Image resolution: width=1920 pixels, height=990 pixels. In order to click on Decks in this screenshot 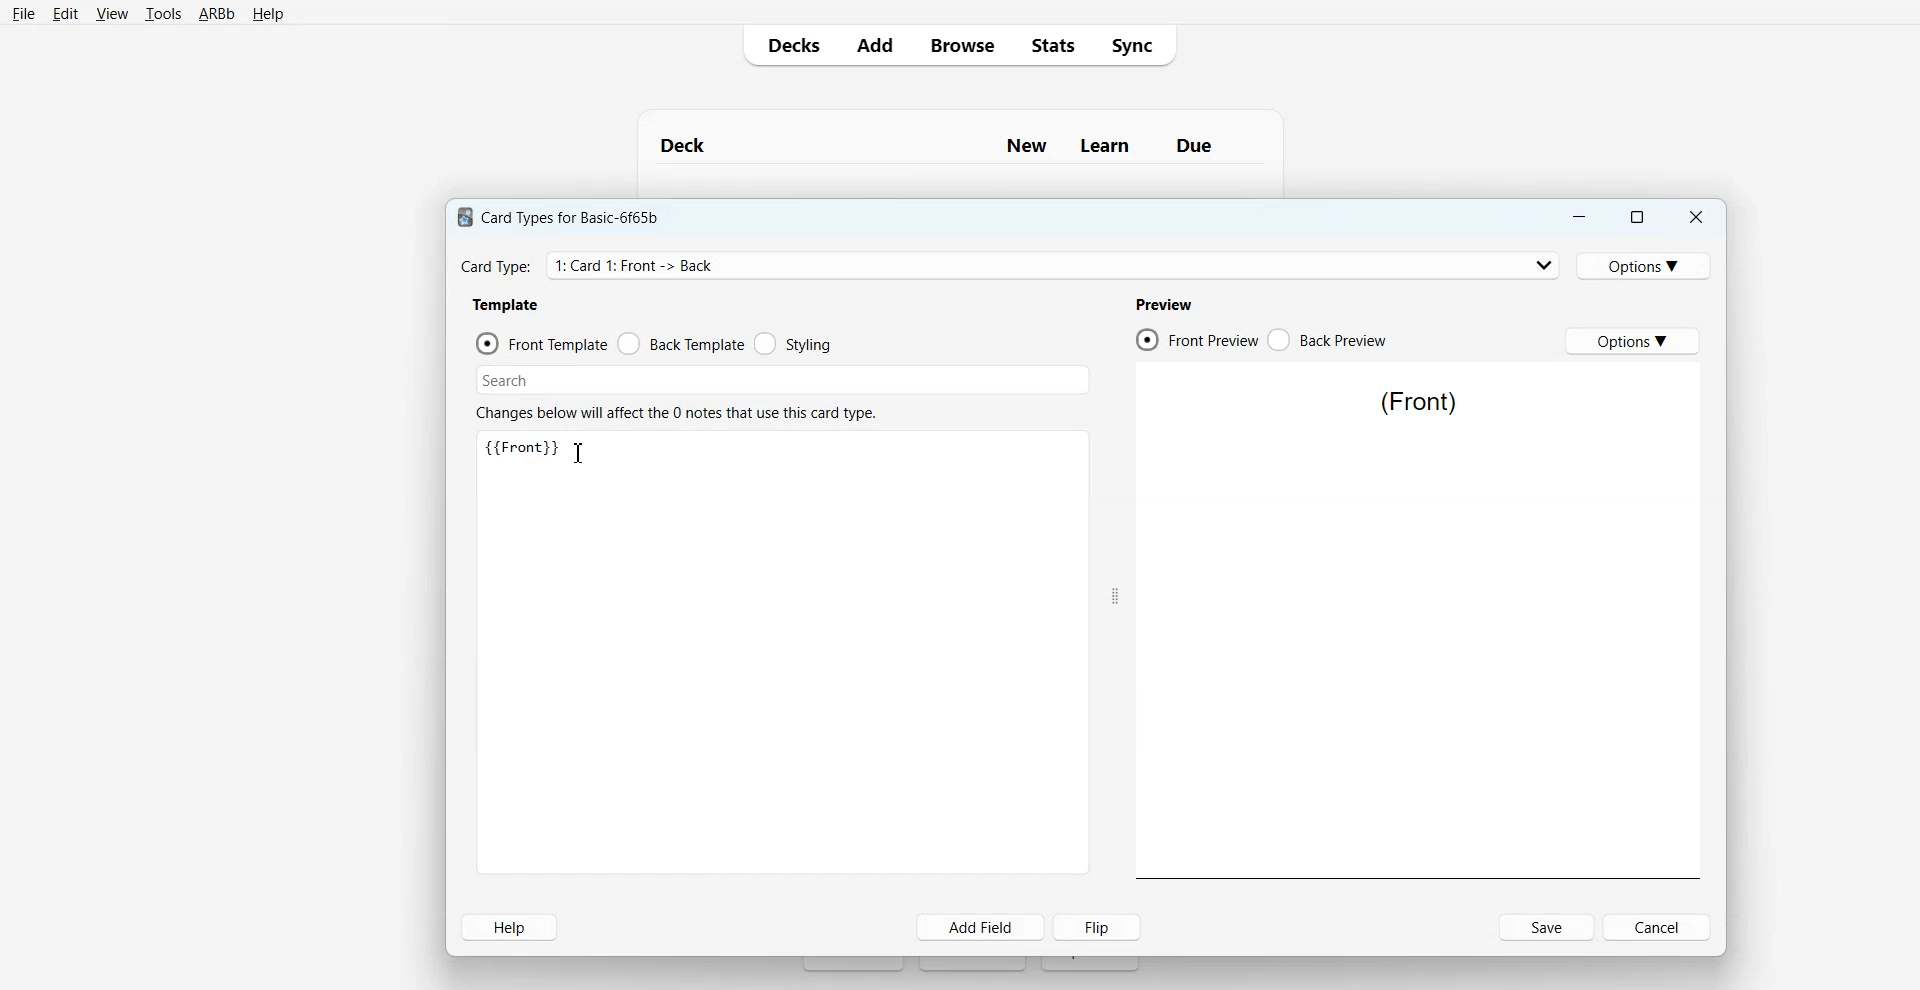, I will do `click(789, 45)`.